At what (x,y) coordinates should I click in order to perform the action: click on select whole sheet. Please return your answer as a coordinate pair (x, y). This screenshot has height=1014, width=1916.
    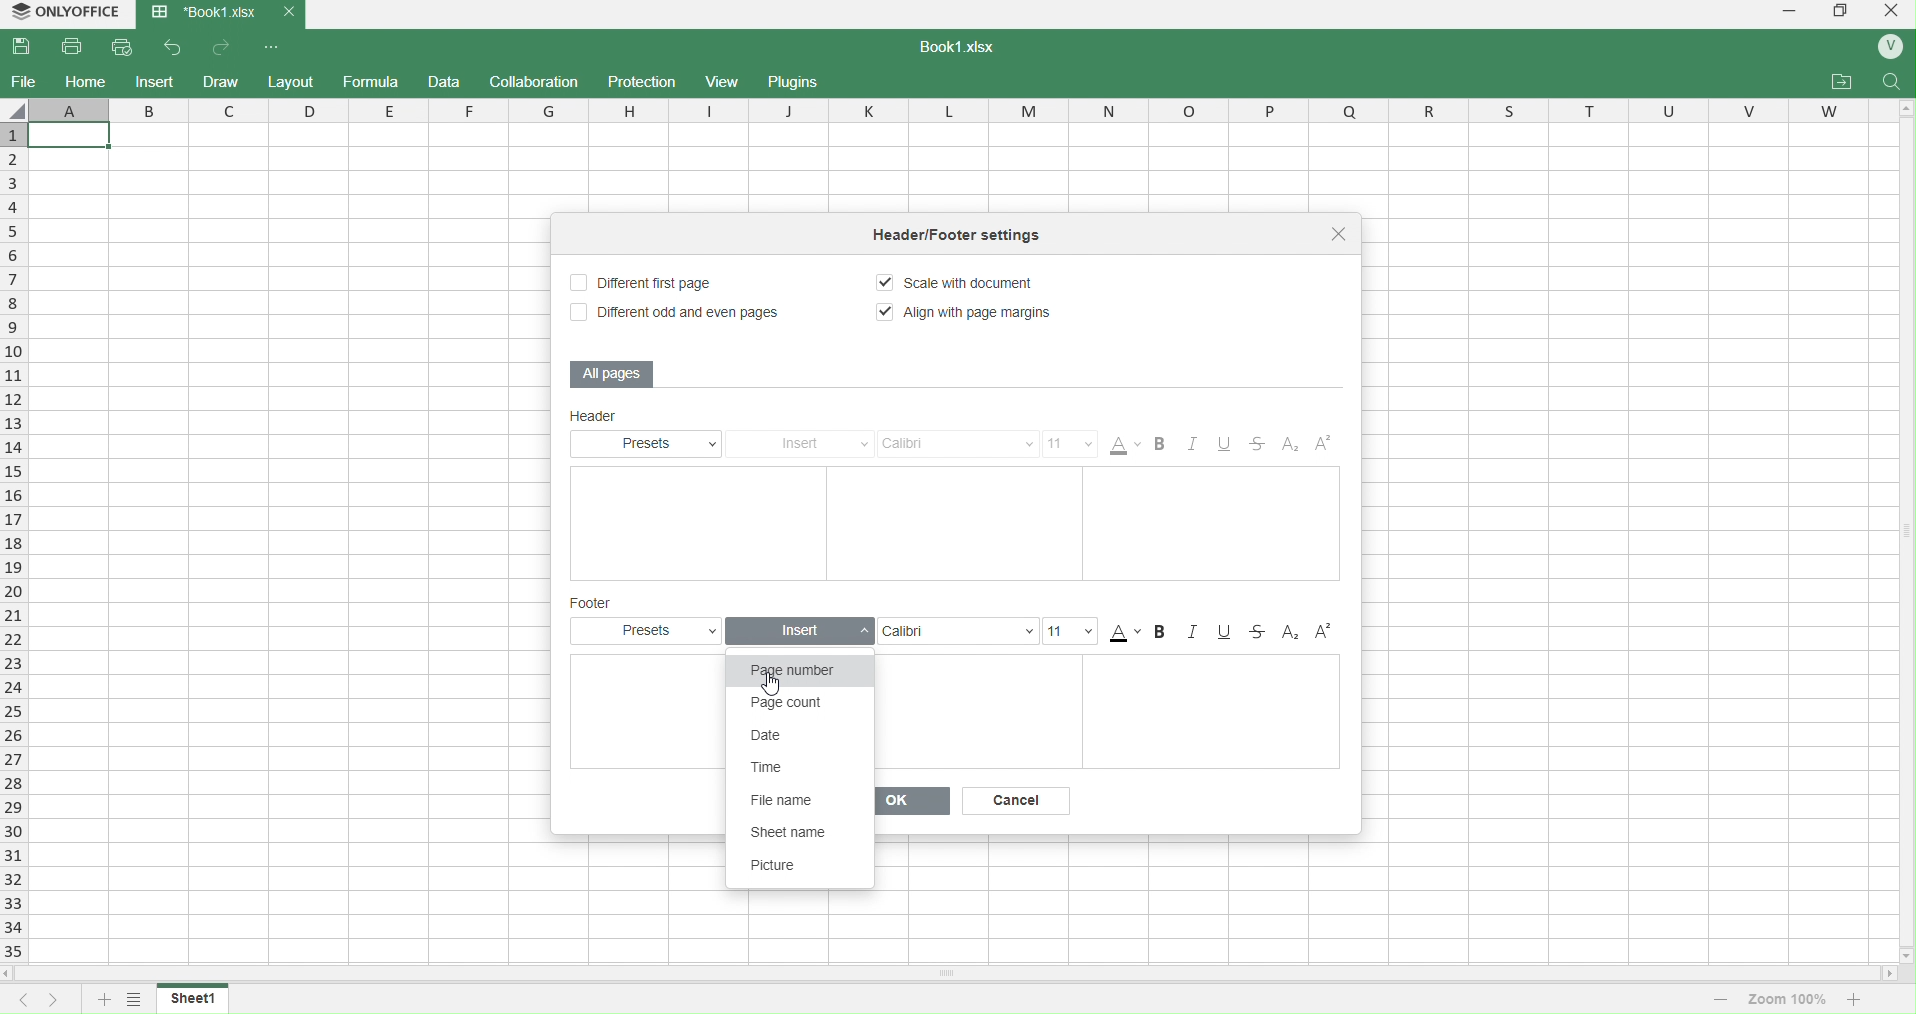
    Looking at the image, I should click on (16, 109).